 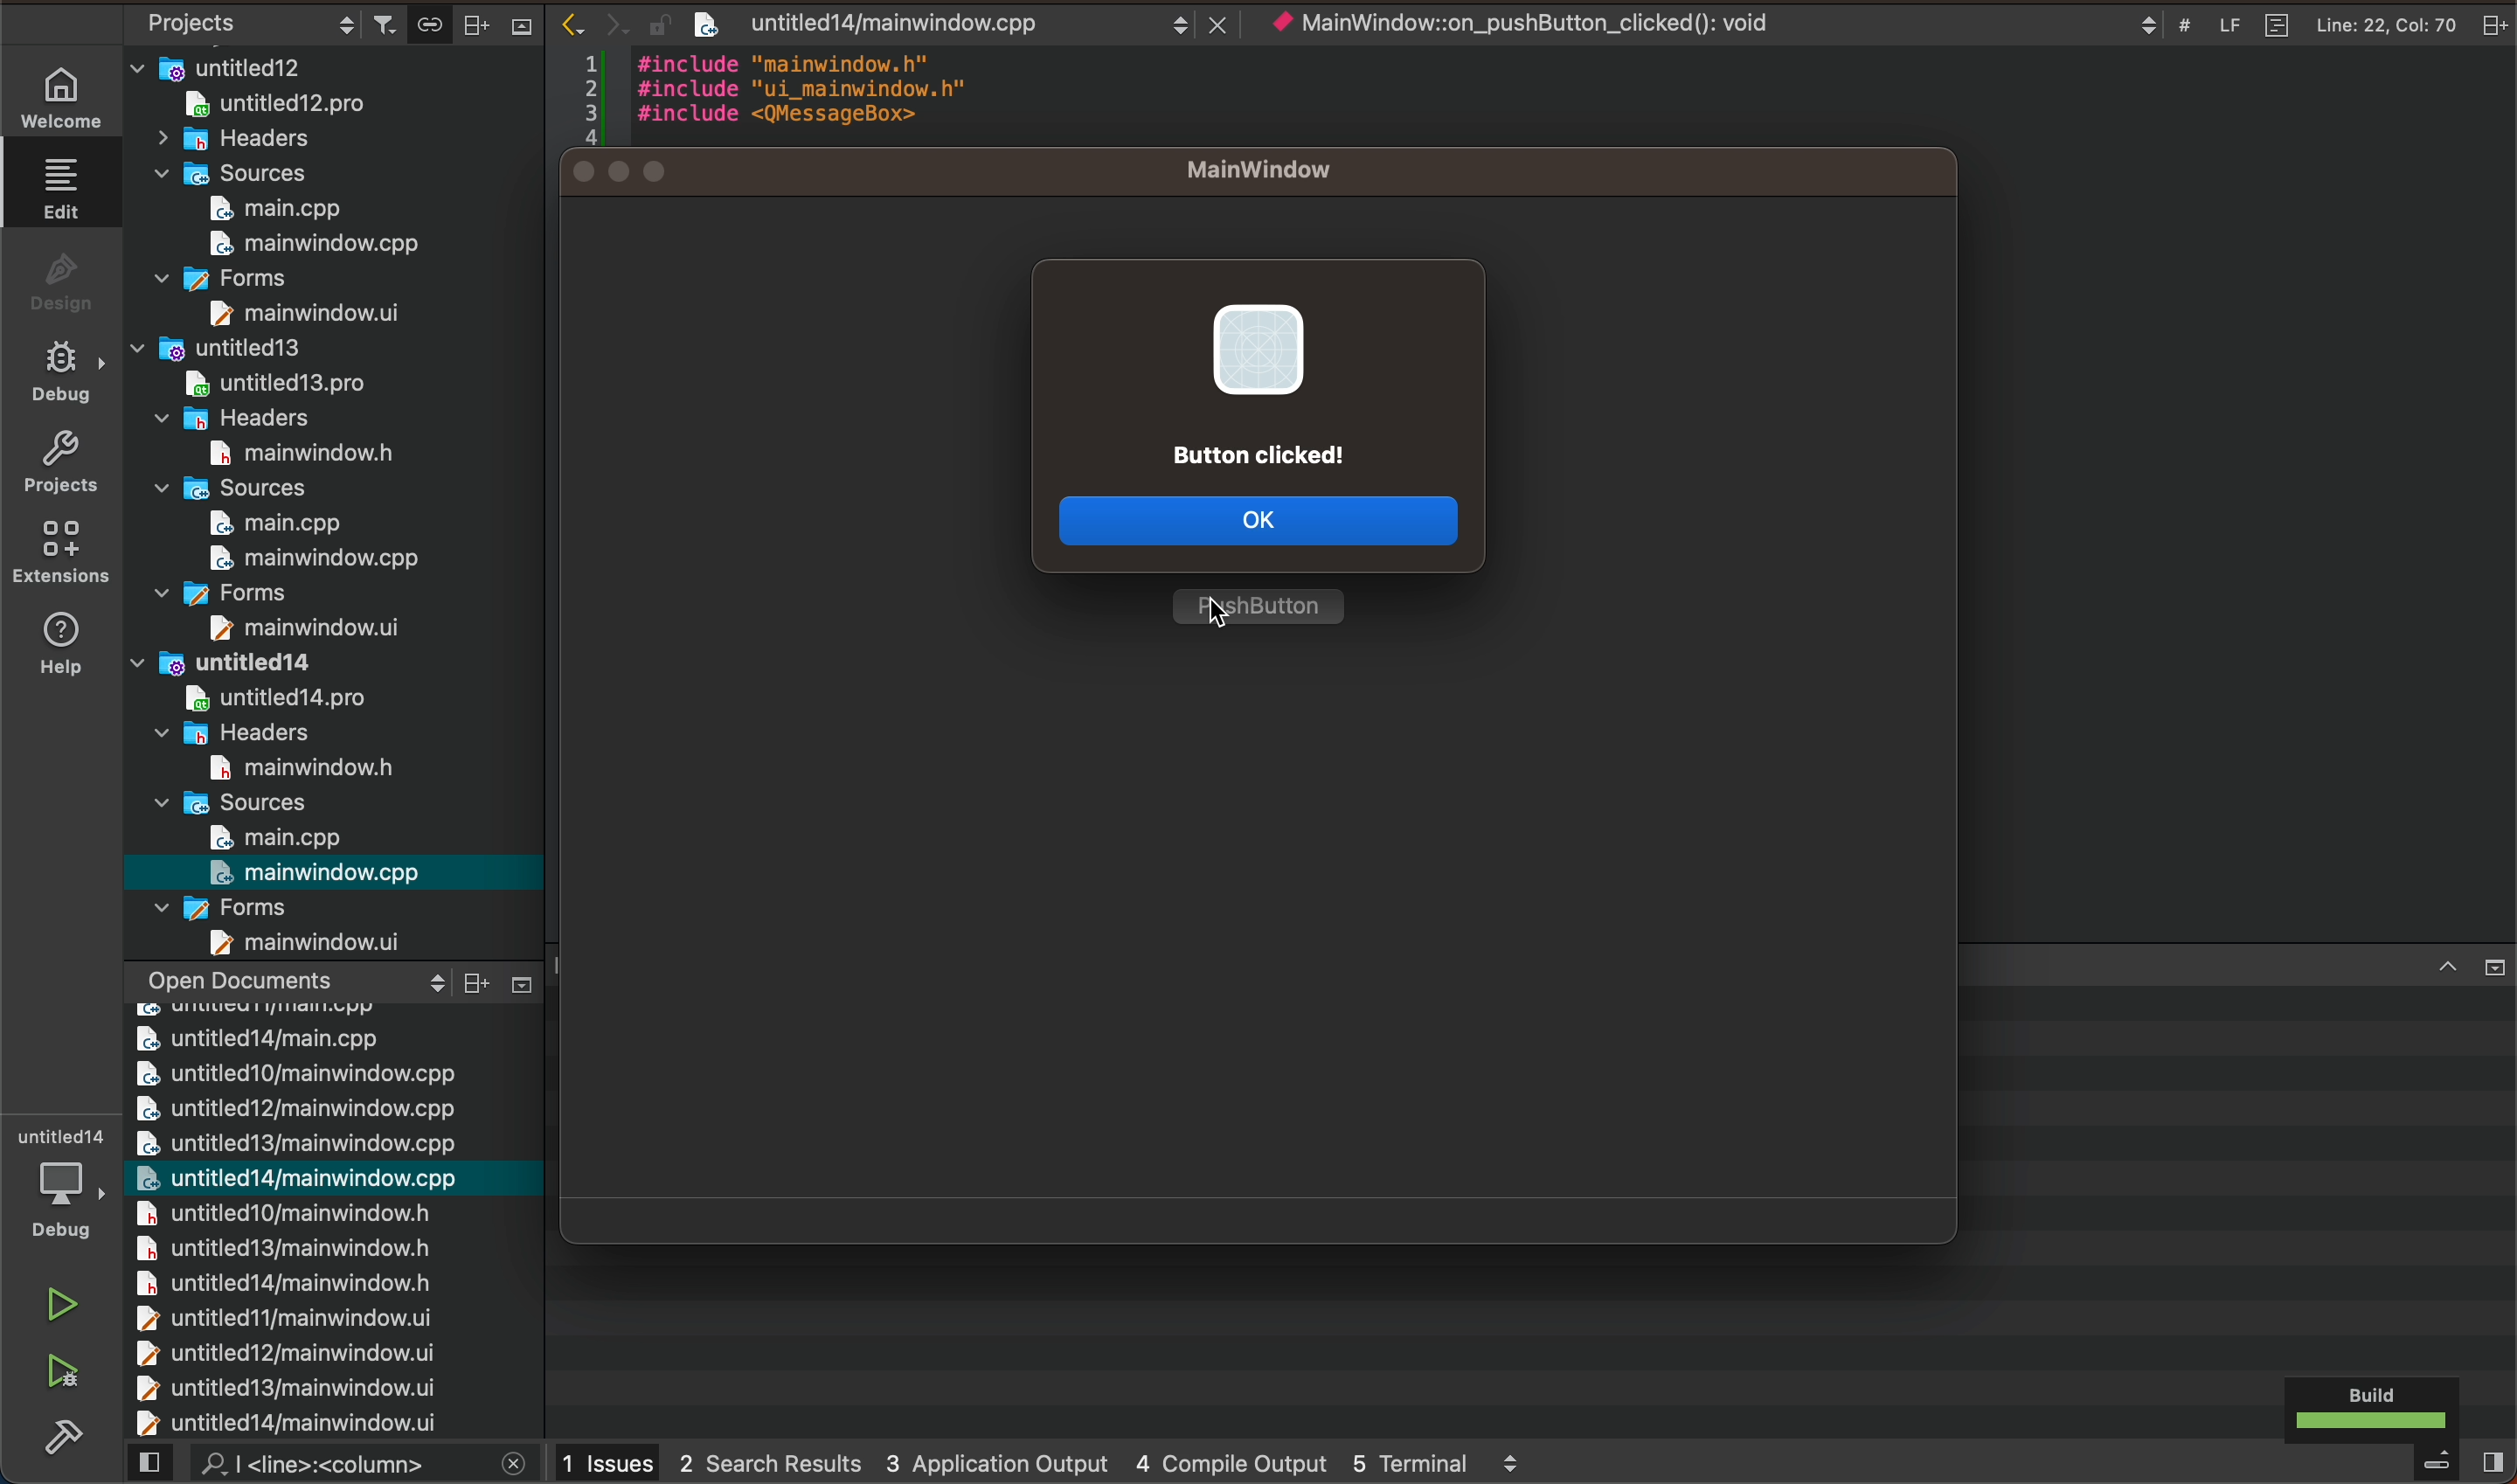 What do you see at coordinates (251, 347) in the screenshot?
I see `untitled13` at bounding box center [251, 347].